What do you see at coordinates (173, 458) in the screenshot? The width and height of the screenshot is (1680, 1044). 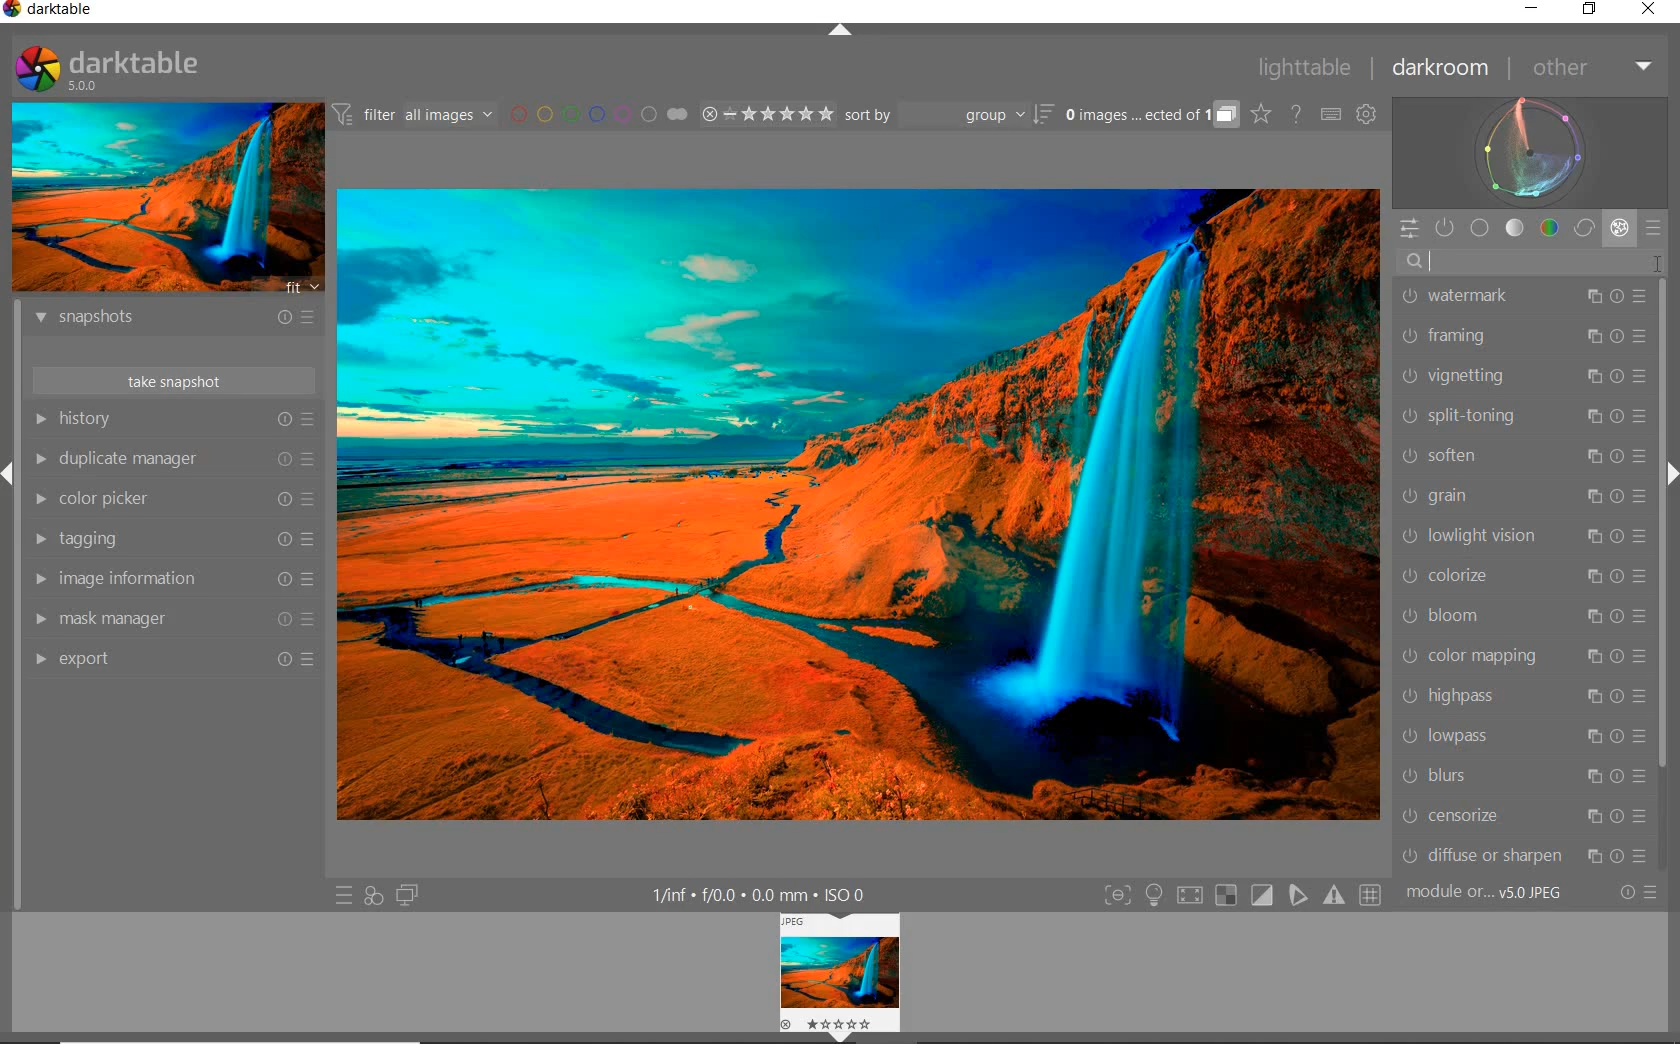 I see `duplicate manager` at bounding box center [173, 458].